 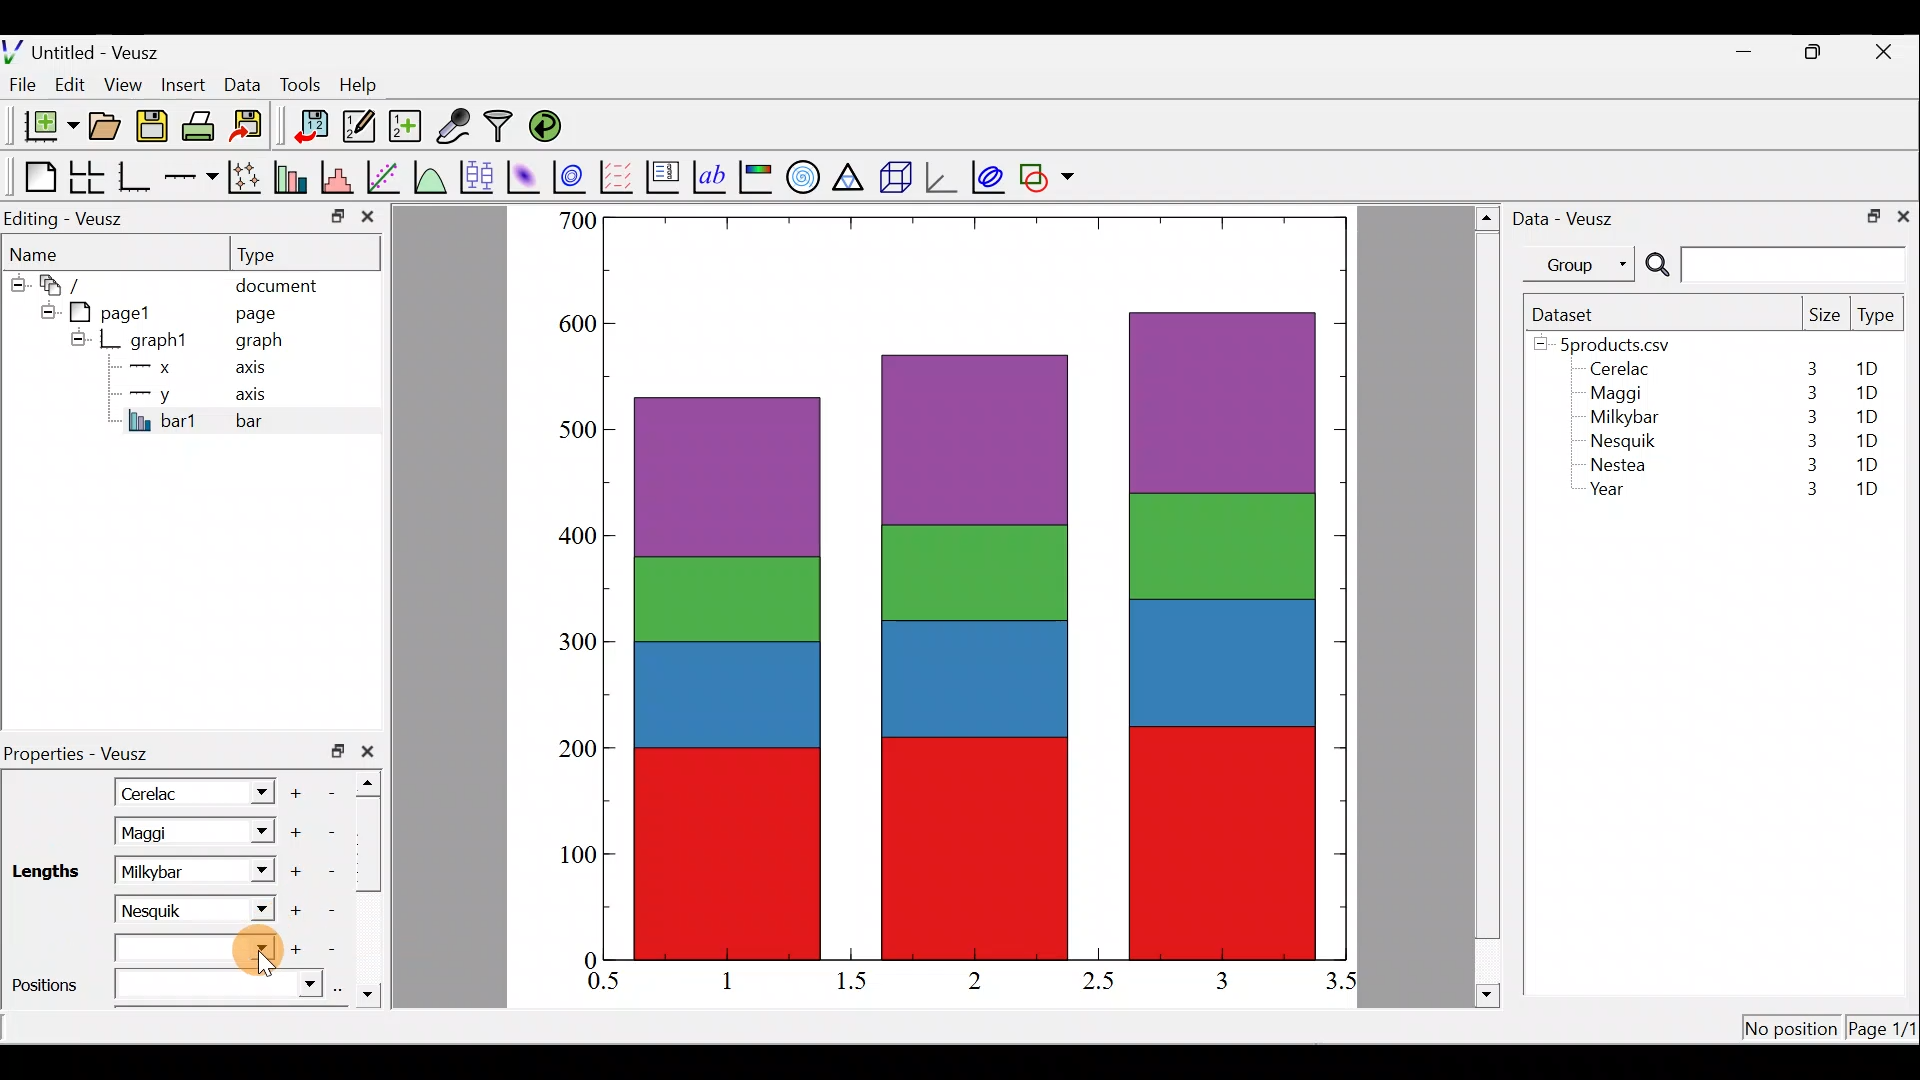 What do you see at coordinates (204, 125) in the screenshot?
I see `Print the document` at bounding box center [204, 125].